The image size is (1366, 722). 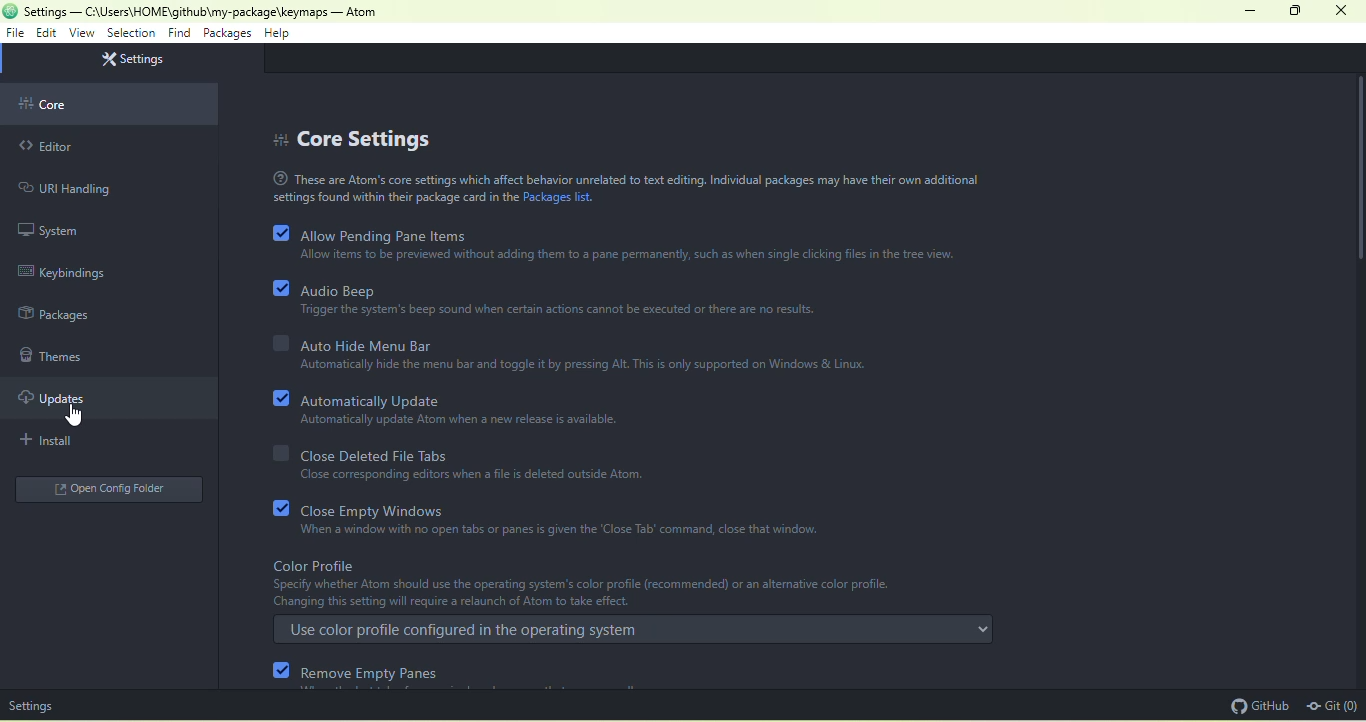 What do you see at coordinates (81, 34) in the screenshot?
I see `view` at bounding box center [81, 34].